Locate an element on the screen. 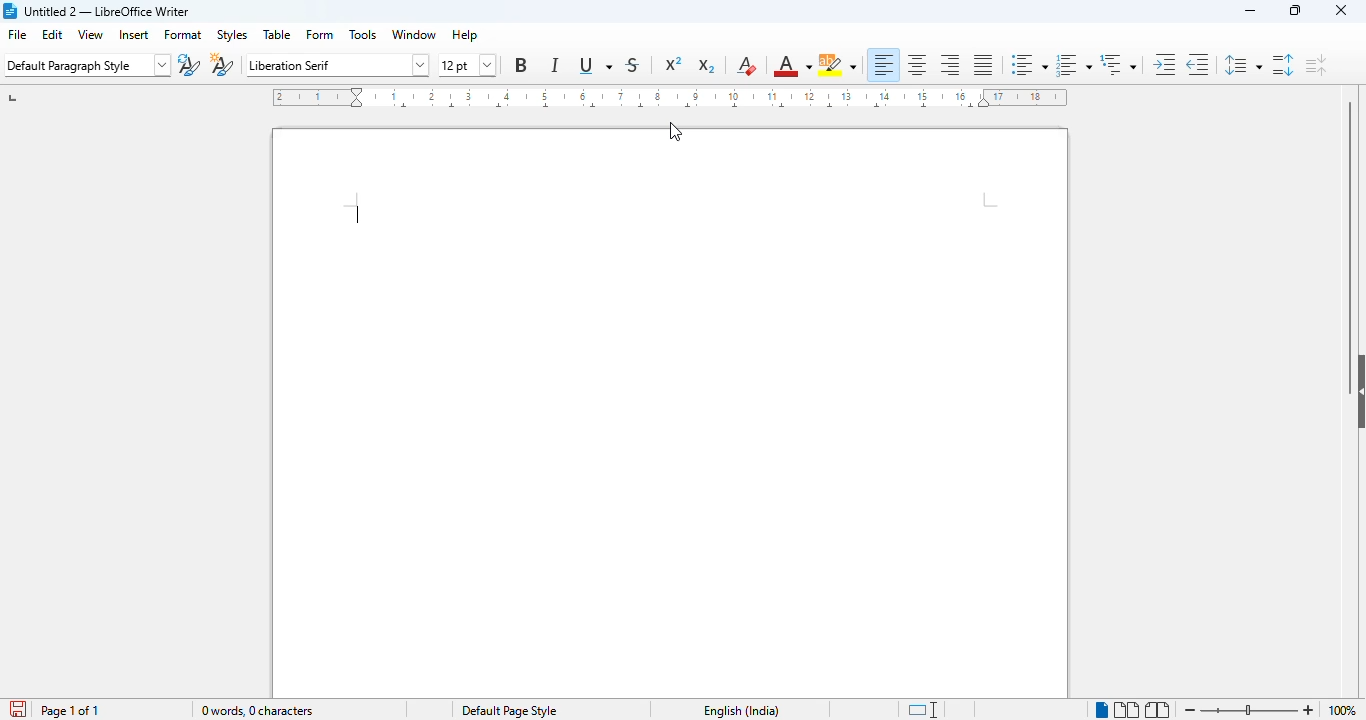  text language is located at coordinates (741, 710).